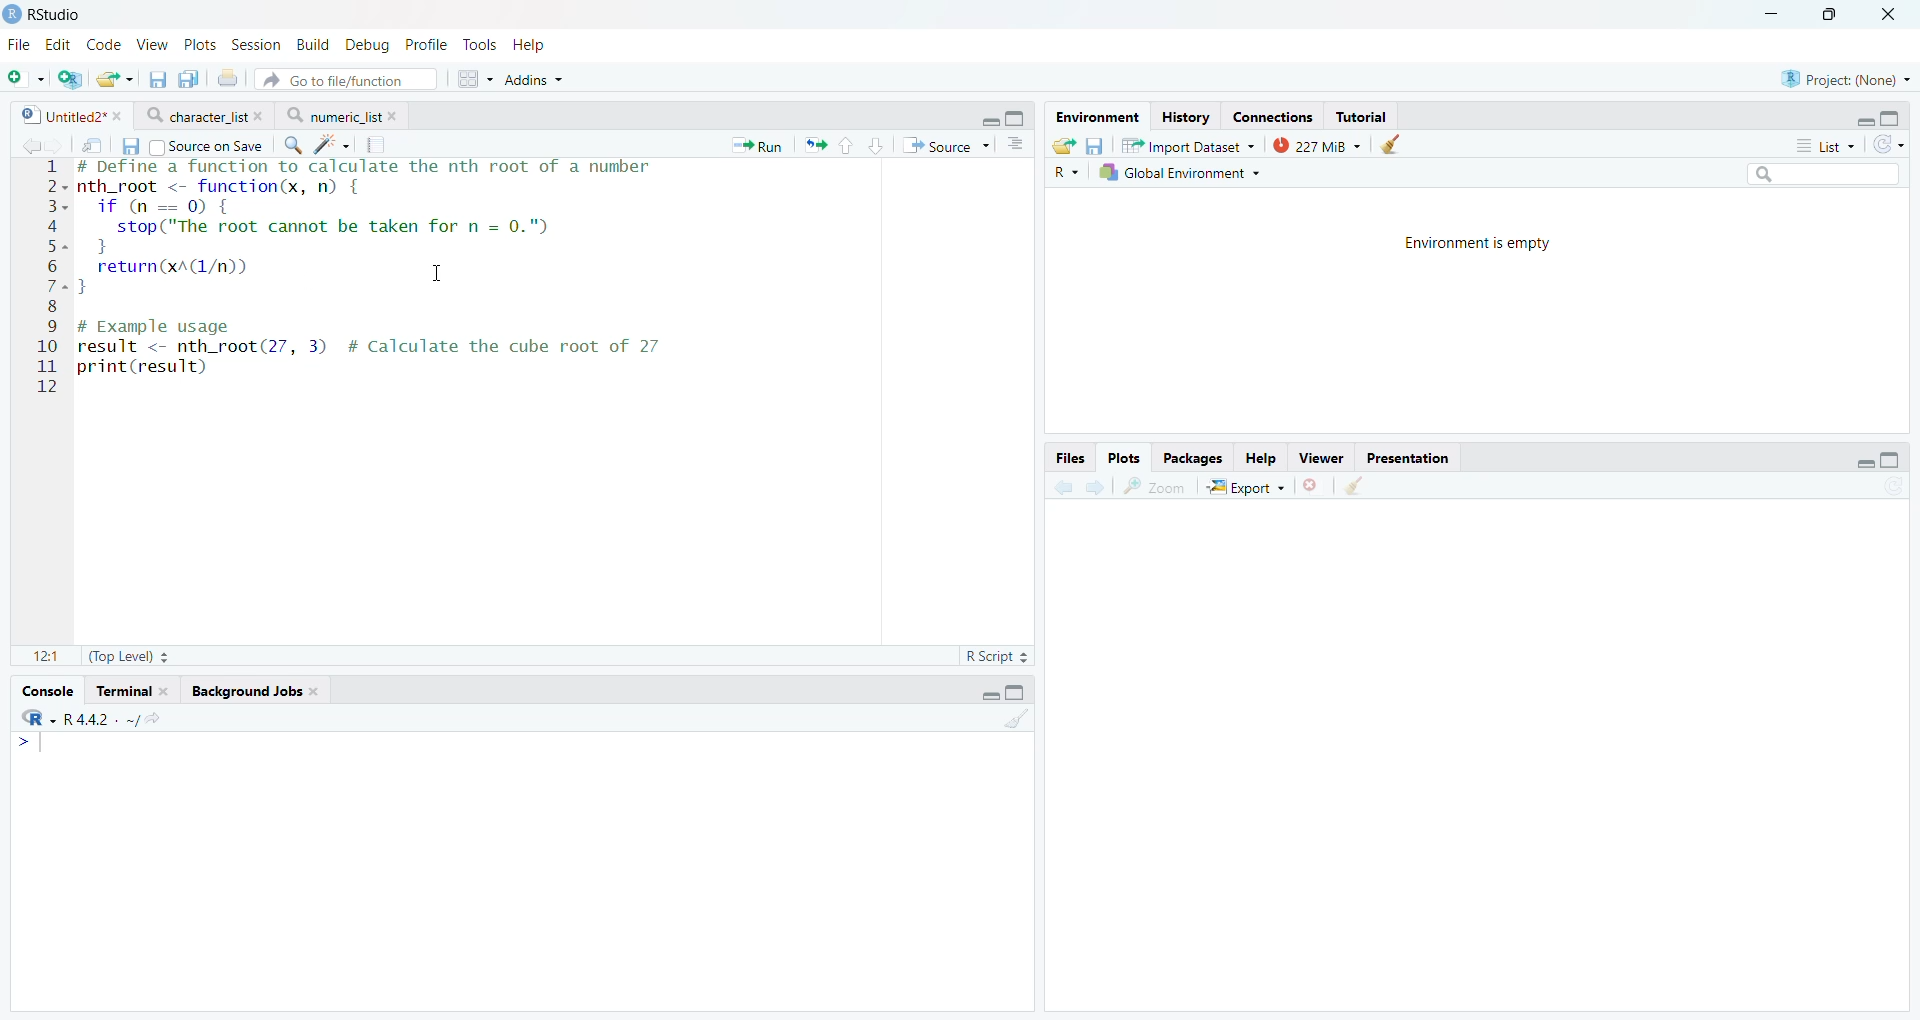 Image resolution: width=1920 pixels, height=1020 pixels. What do you see at coordinates (256, 689) in the screenshot?
I see `Background Jobs` at bounding box center [256, 689].